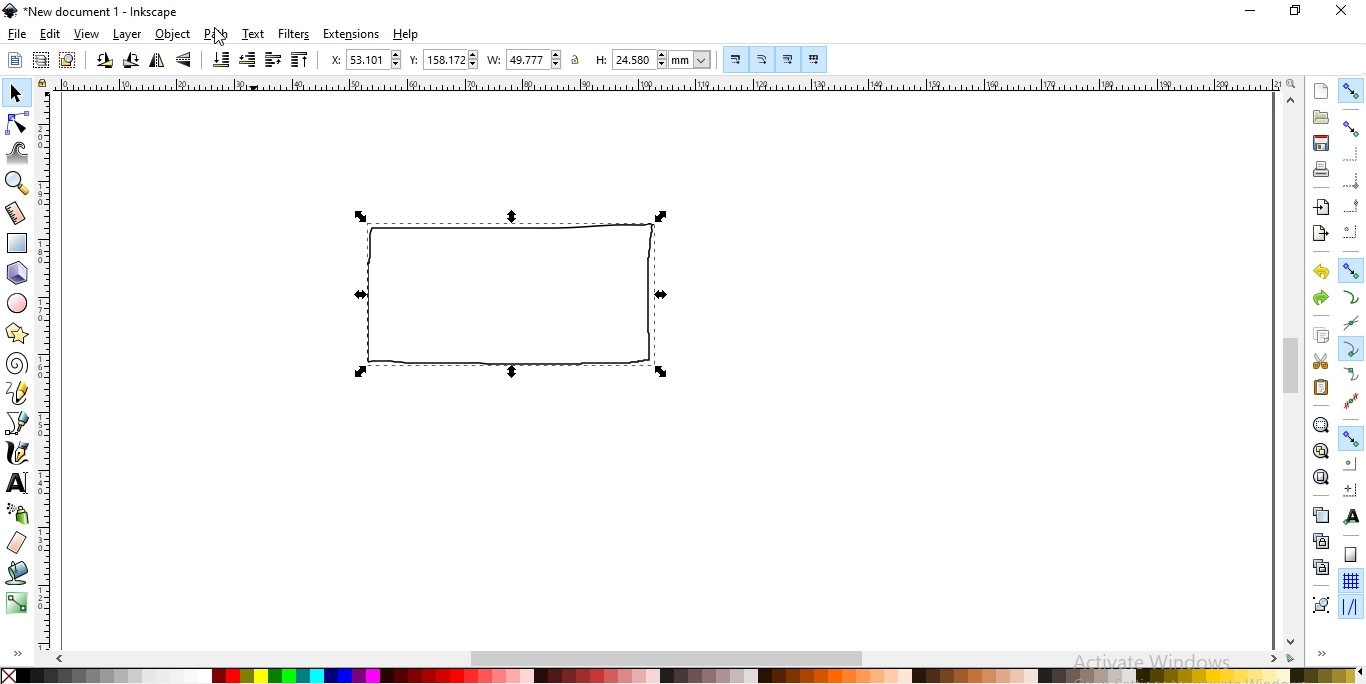  What do you see at coordinates (1351, 401) in the screenshot?
I see `` at bounding box center [1351, 401].